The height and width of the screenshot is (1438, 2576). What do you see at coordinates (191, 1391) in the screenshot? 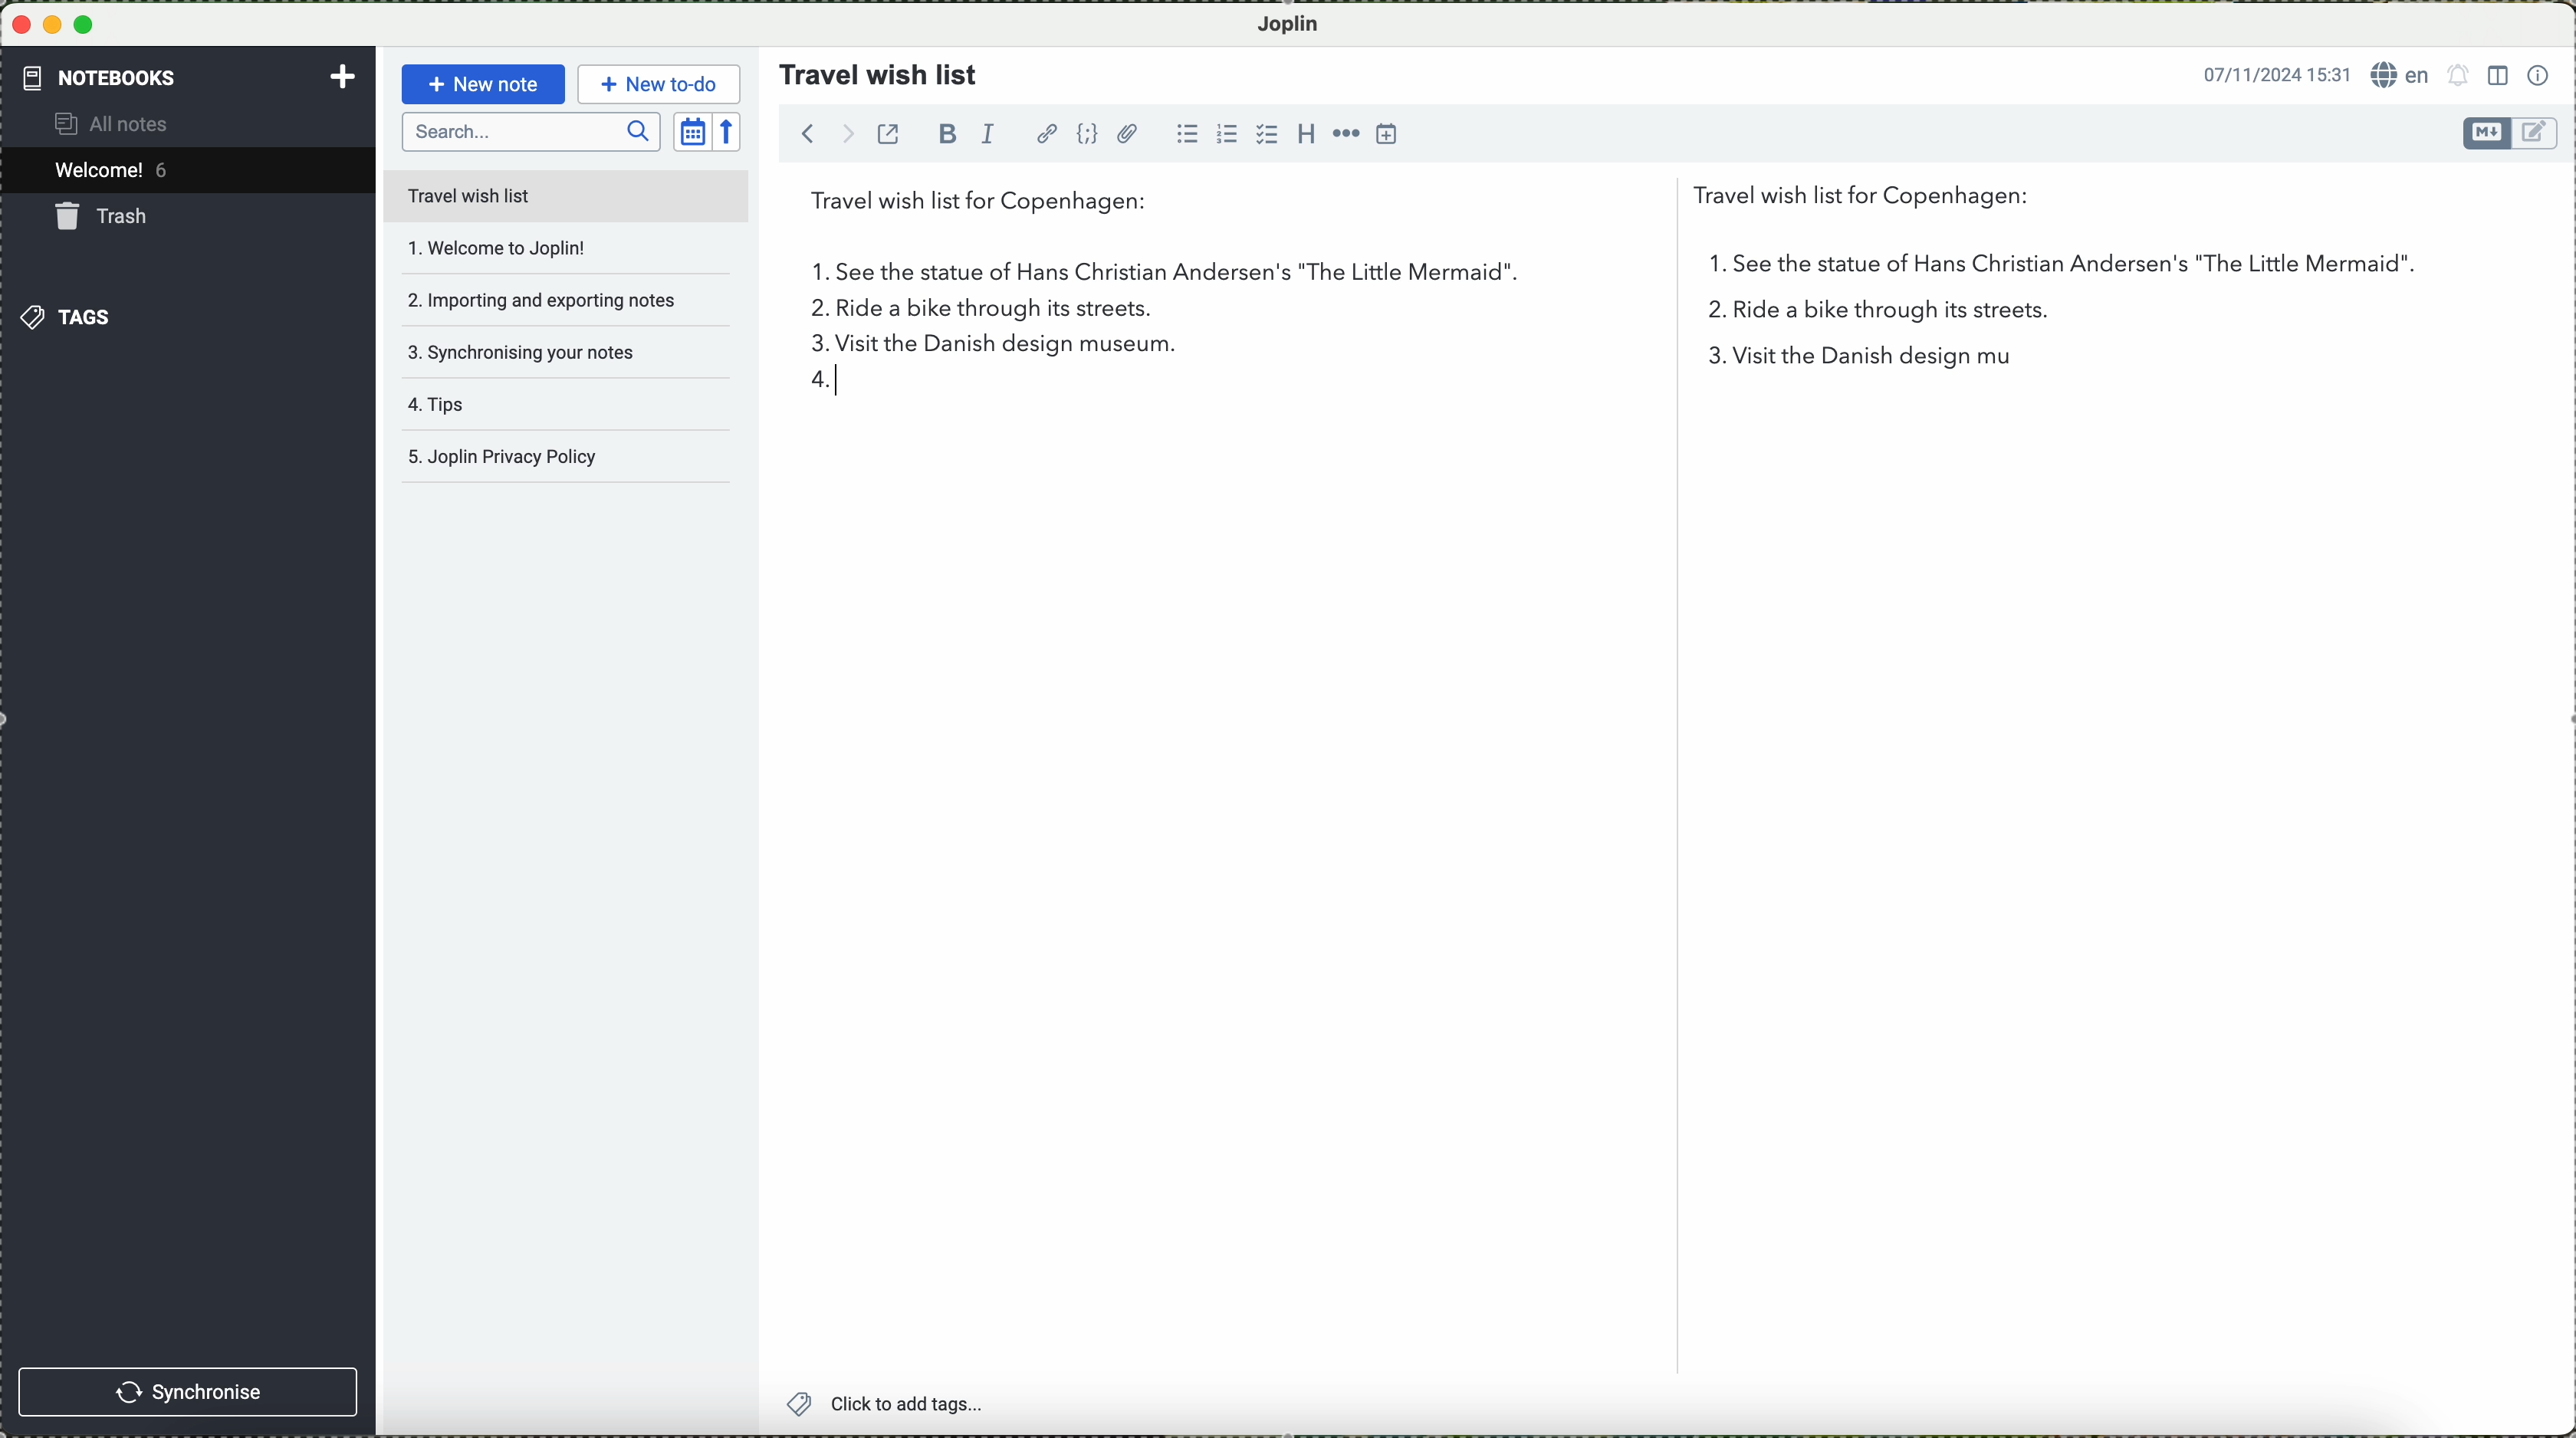
I see `synchronise button` at bounding box center [191, 1391].